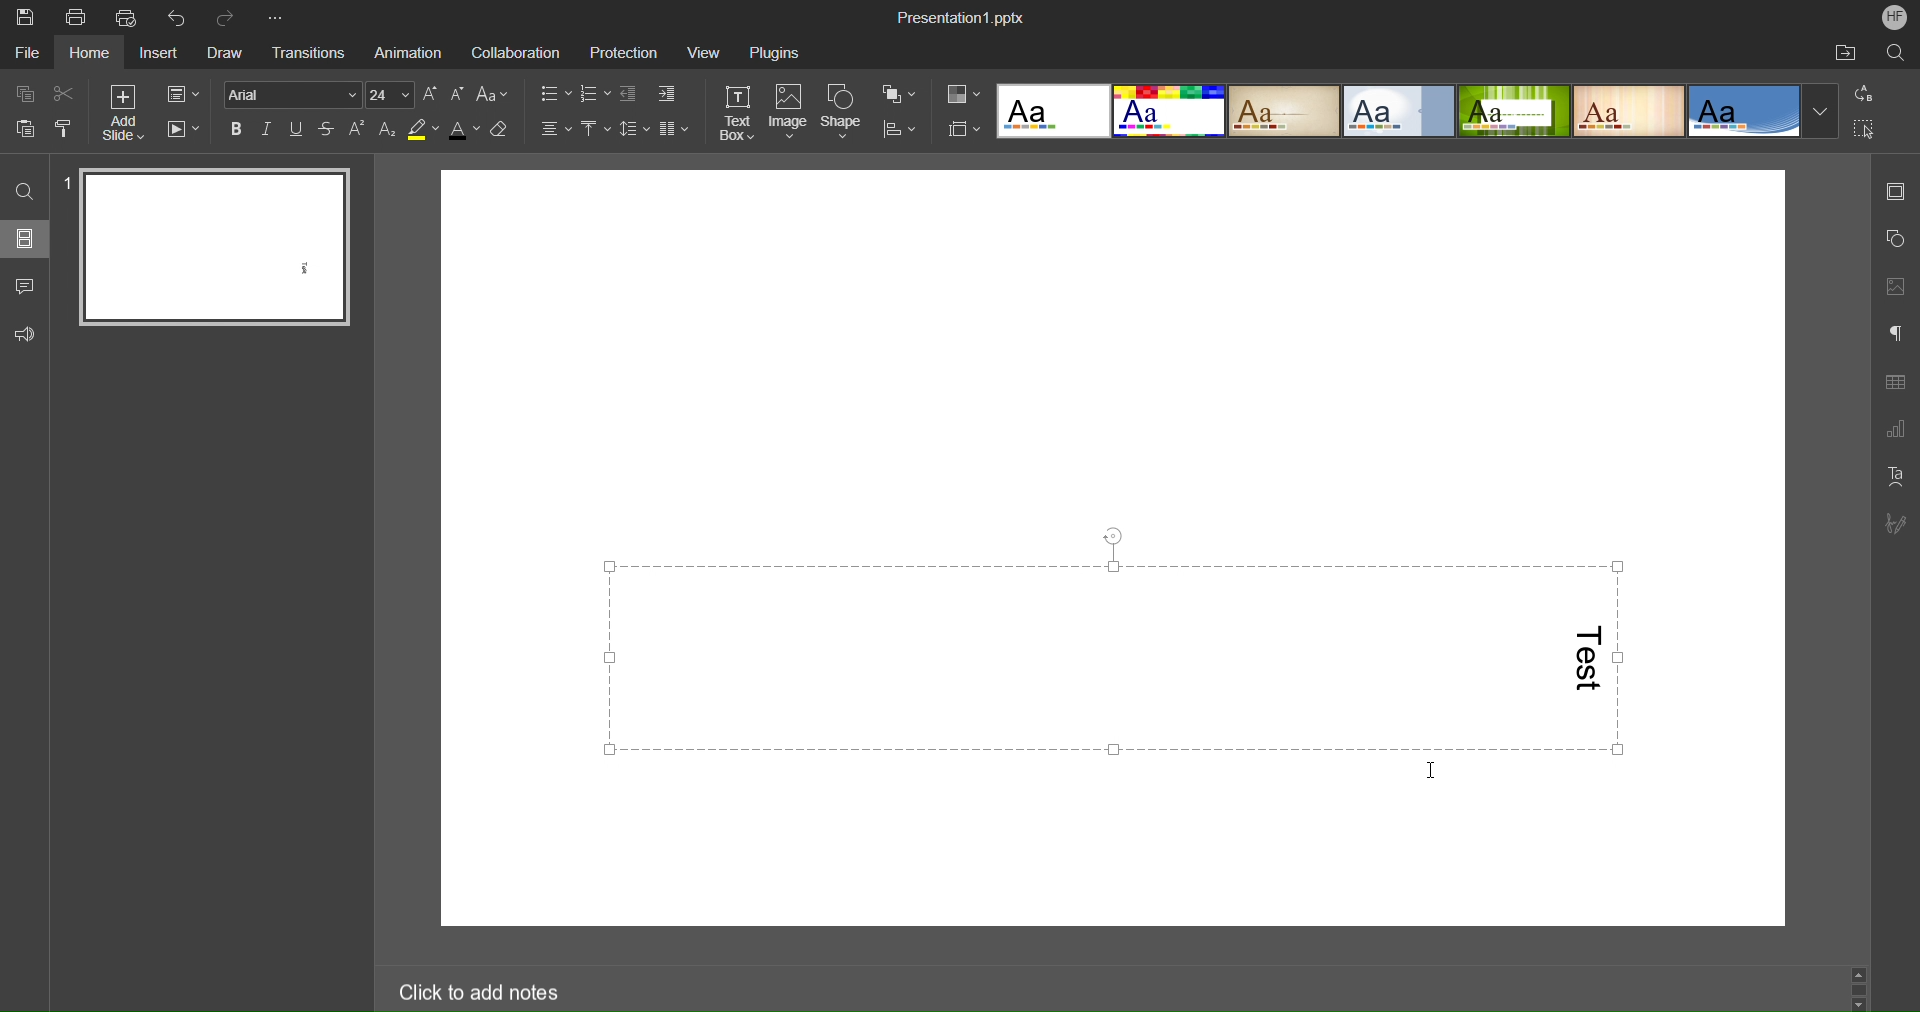 This screenshot has height=1012, width=1920. Describe the element at coordinates (899, 130) in the screenshot. I see `Align` at that location.